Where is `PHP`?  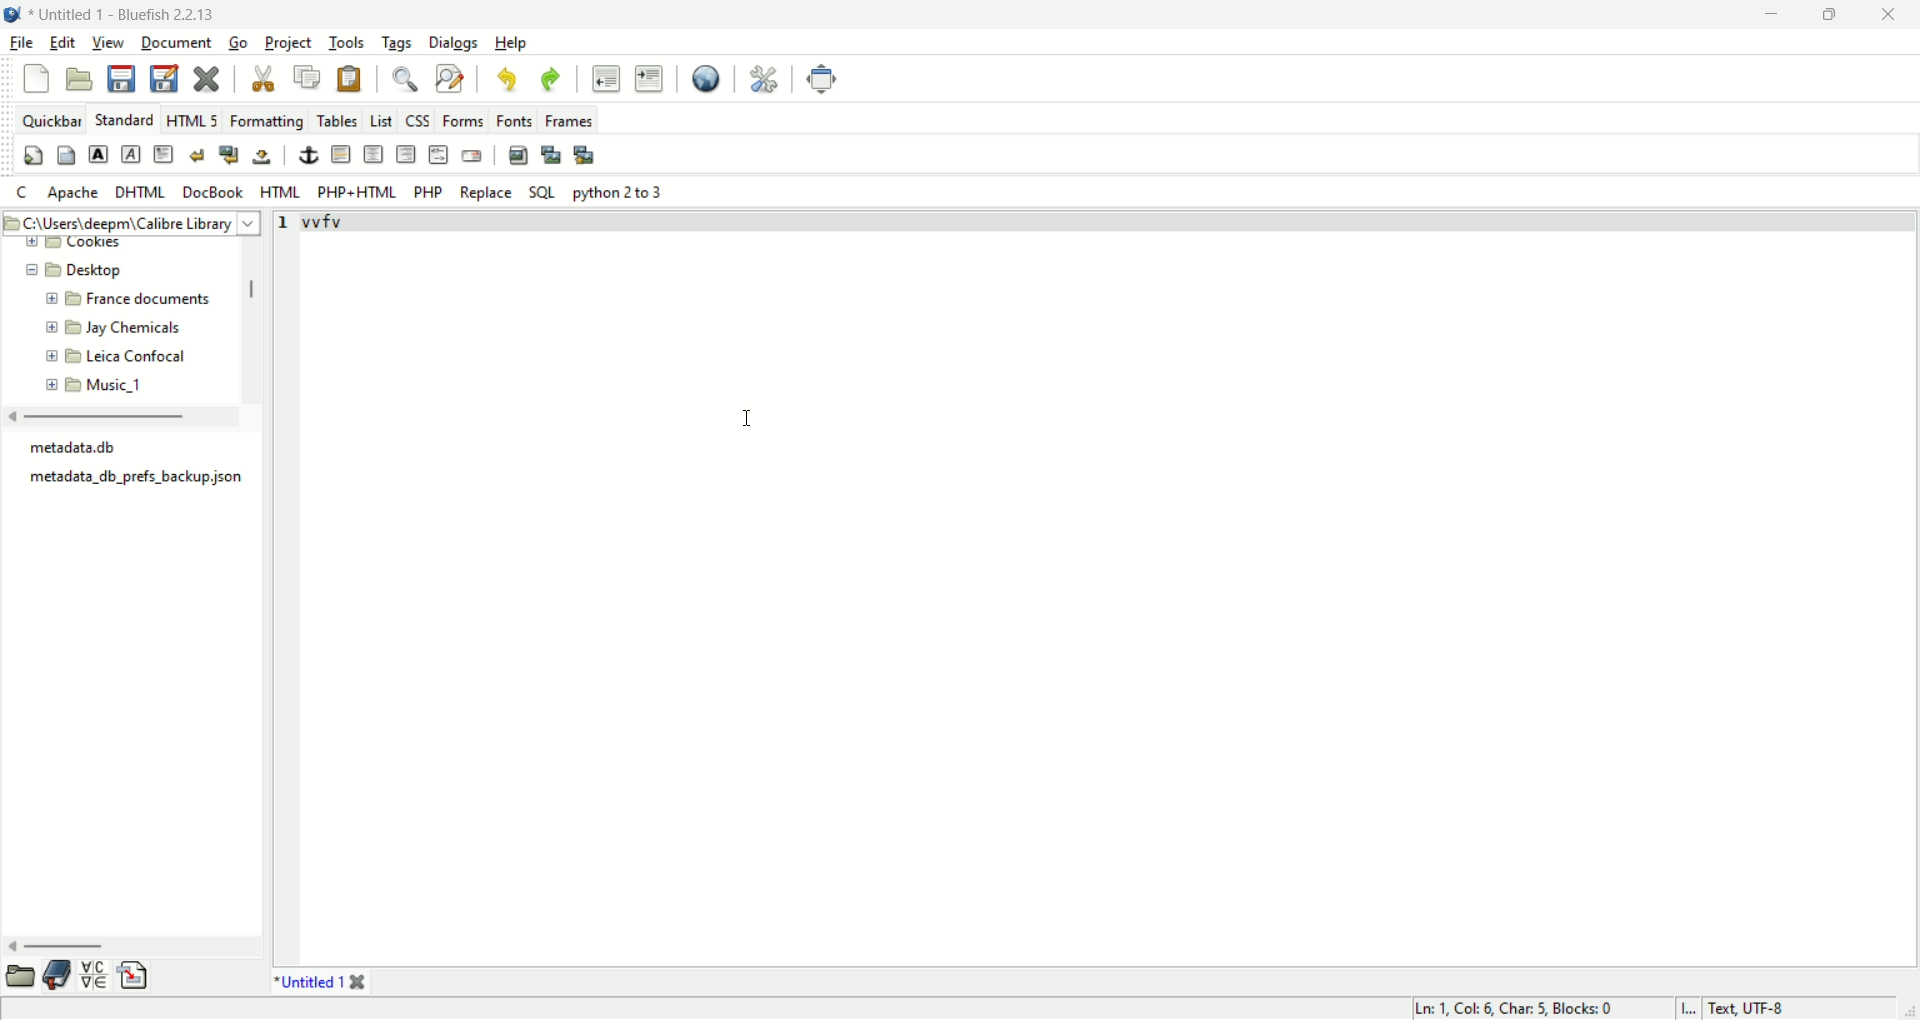 PHP is located at coordinates (428, 191).